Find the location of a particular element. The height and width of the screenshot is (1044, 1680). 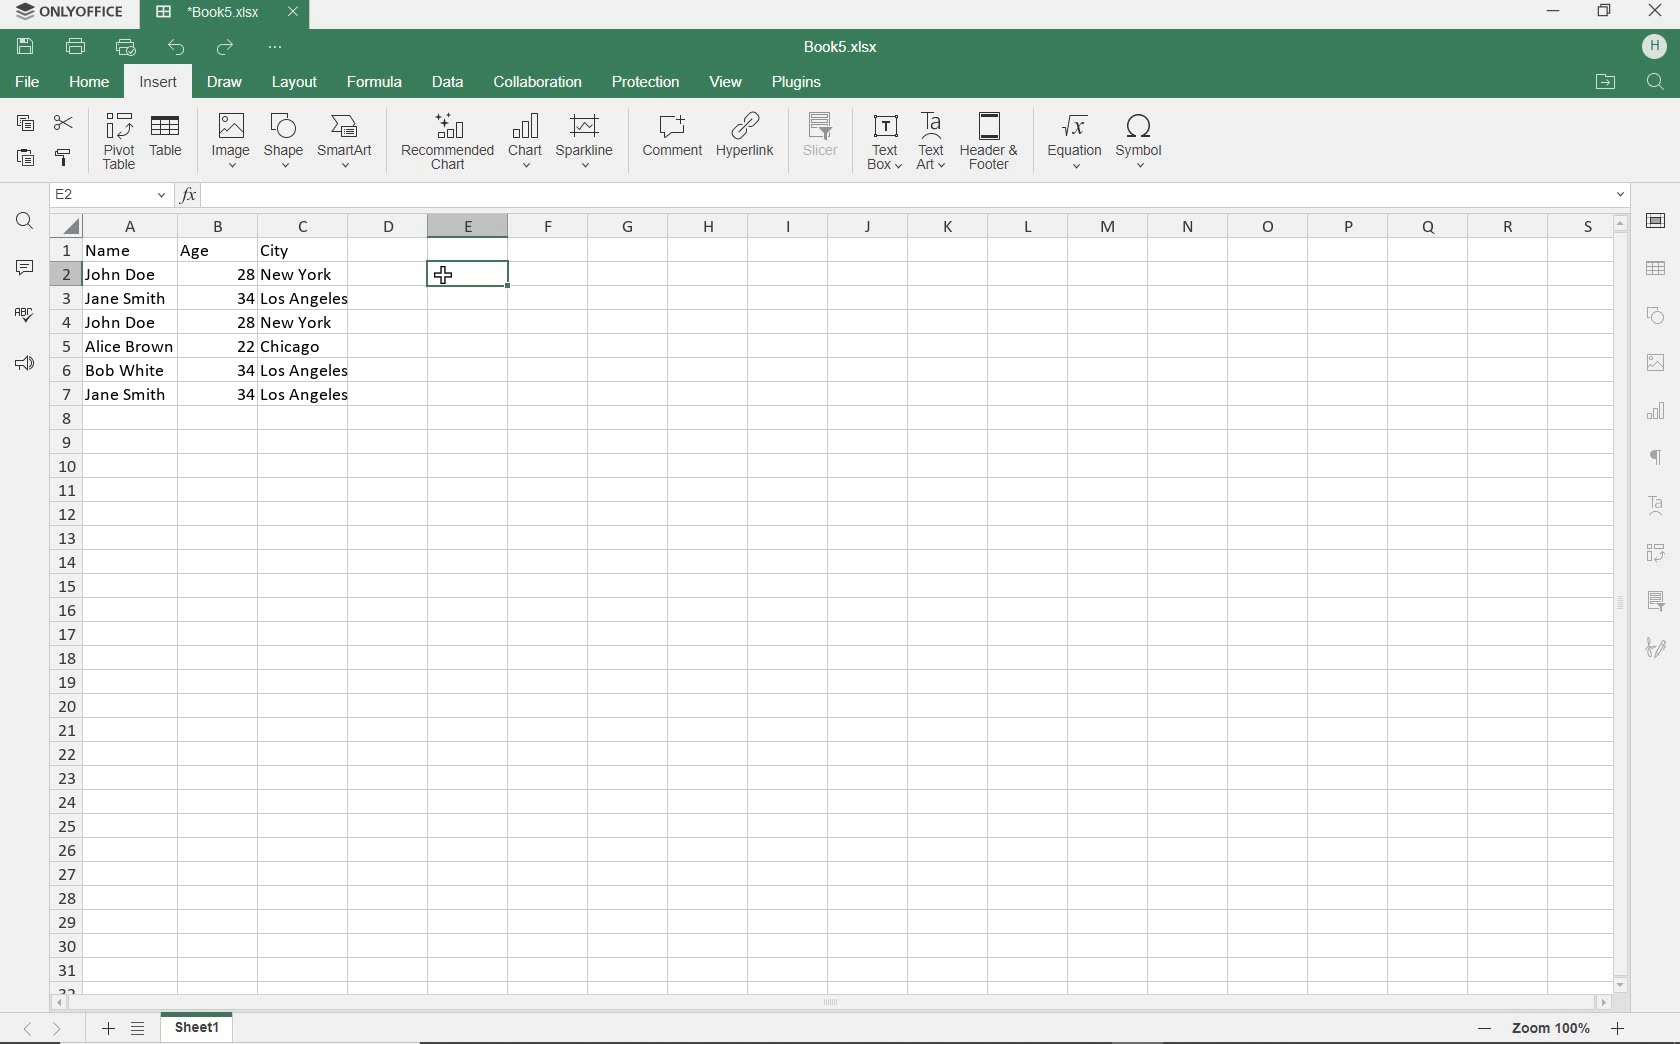

PIVOT TABLE is located at coordinates (119, 142).